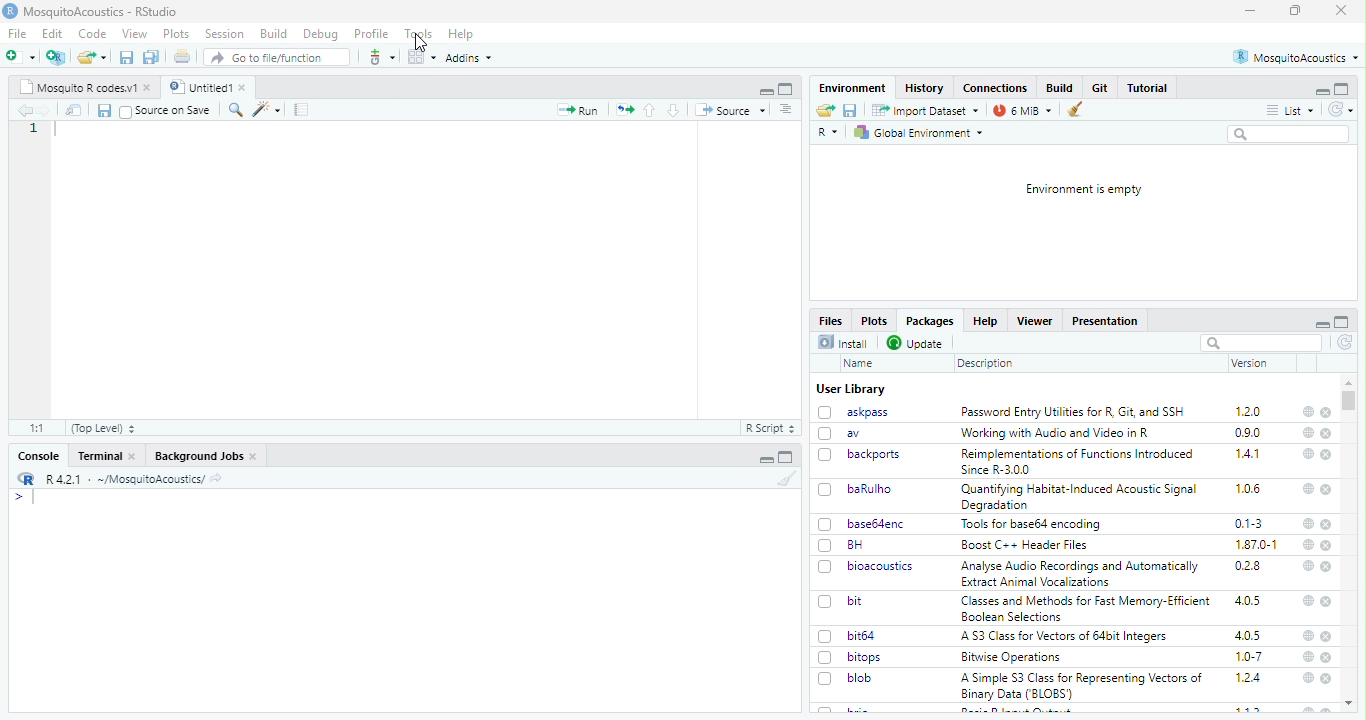 The image size is (1366, 720). Describe the element at coordinates (1030, 545) in the screenshot. I see `Boost C++ Header Files` at that location.